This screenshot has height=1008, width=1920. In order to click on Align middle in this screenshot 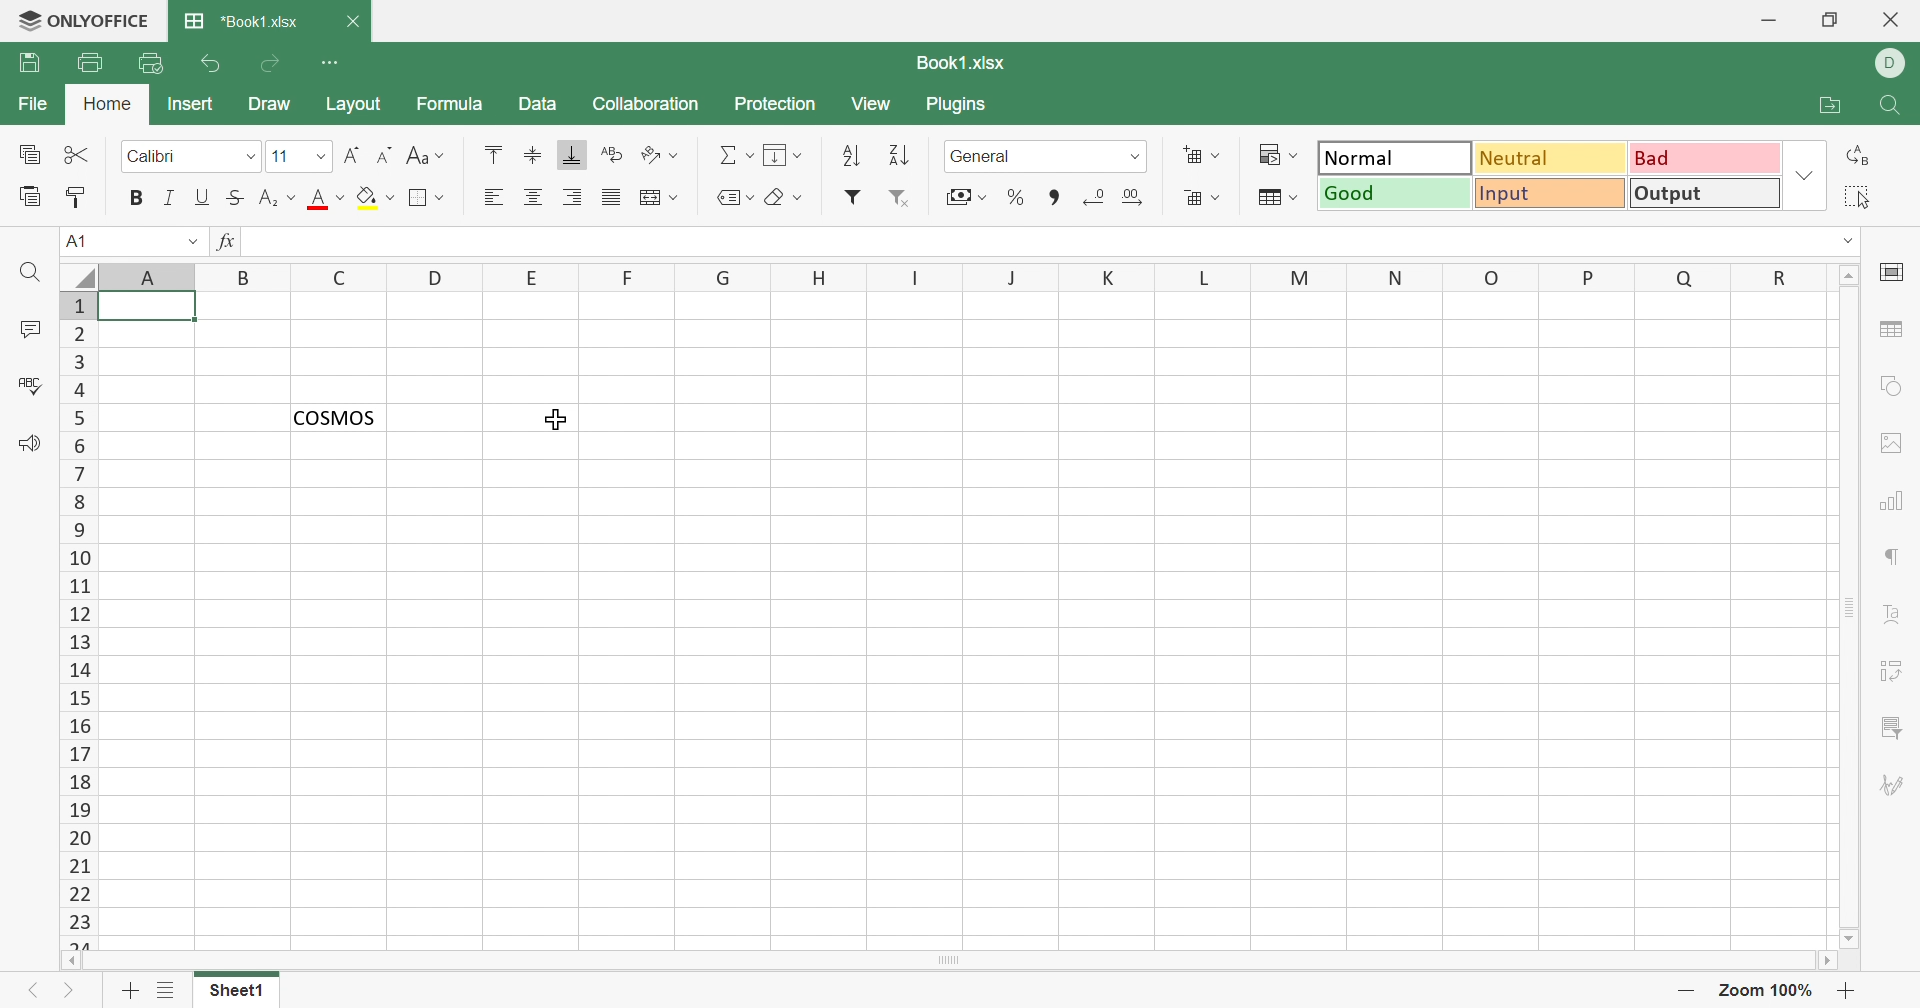, I will do `click(534, 156)`.